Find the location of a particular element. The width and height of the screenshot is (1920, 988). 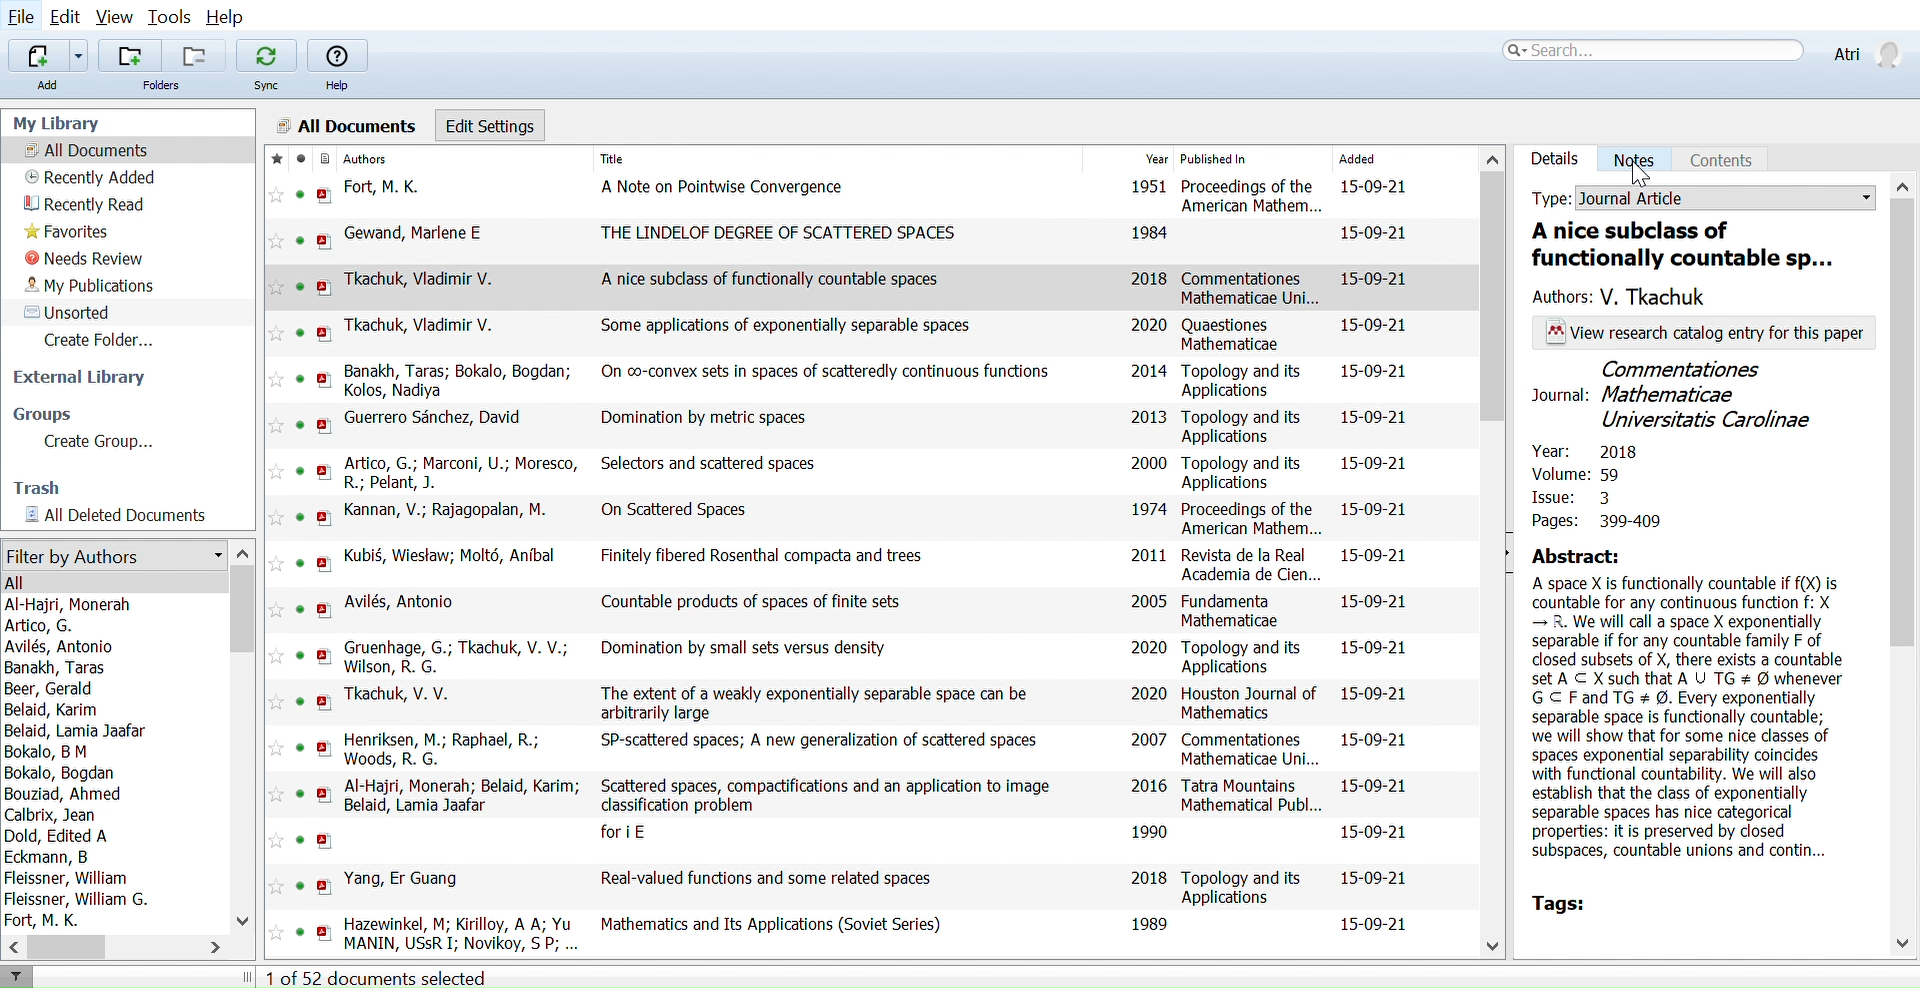

open PDF is located at coordinates (324, 242).